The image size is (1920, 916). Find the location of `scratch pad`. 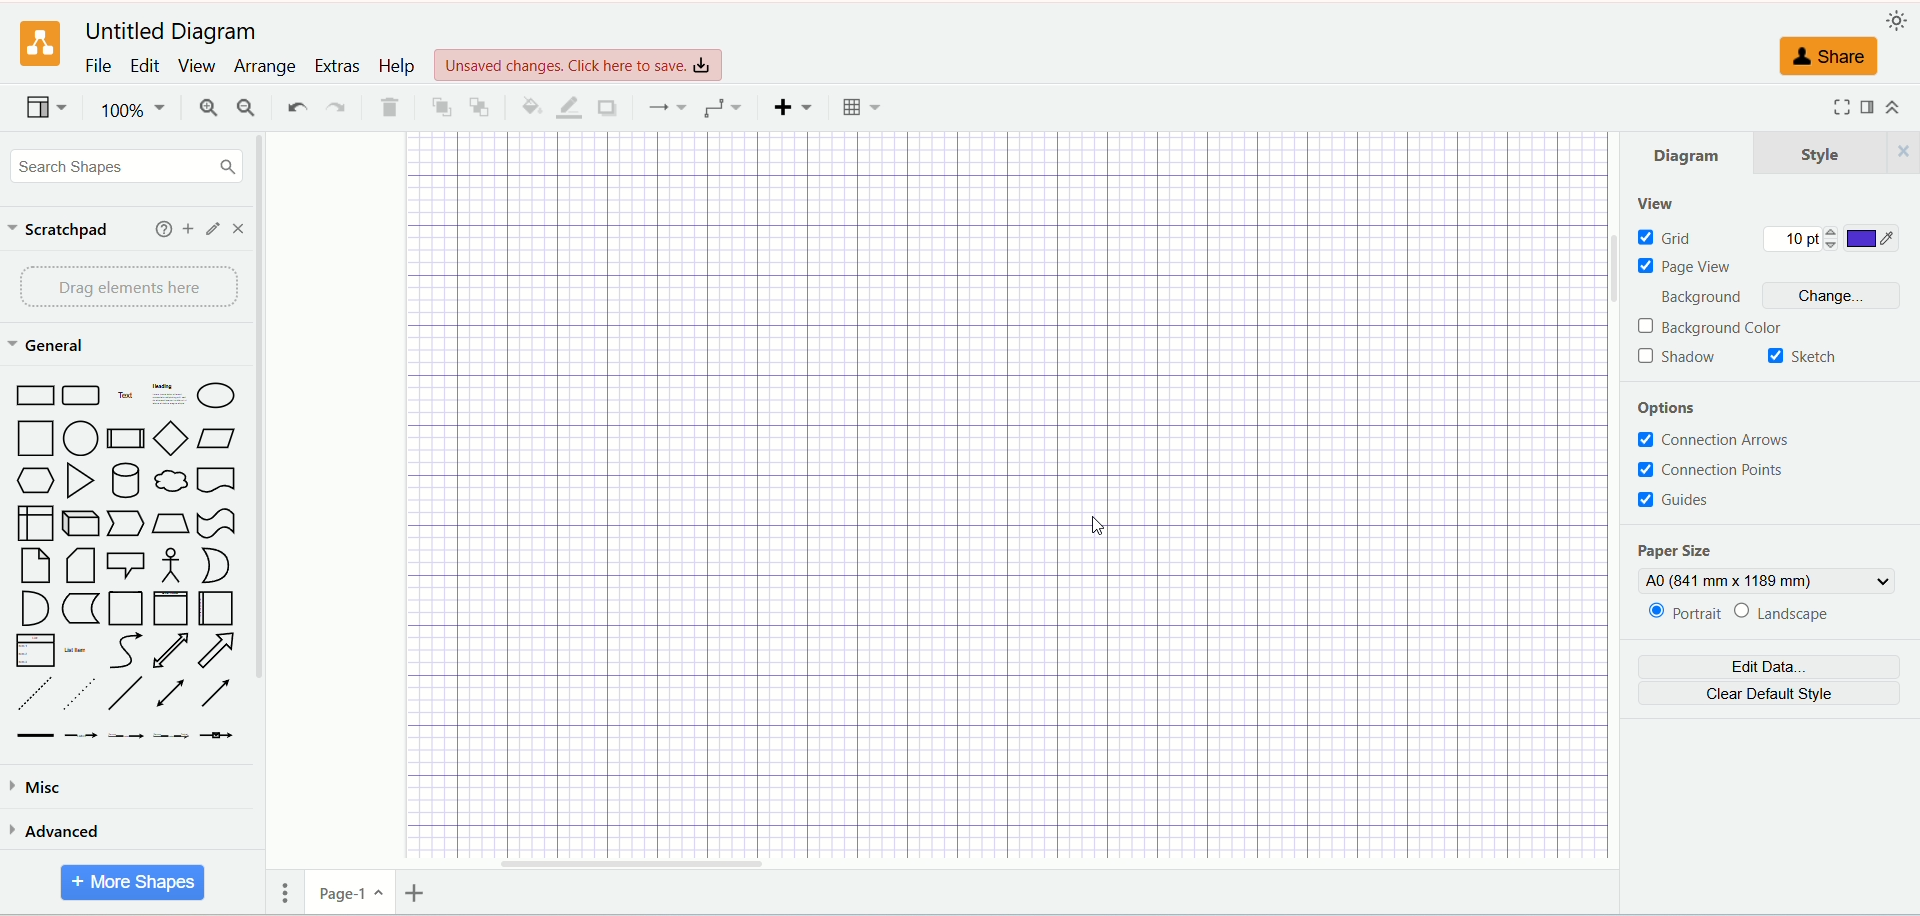

scratch pad is located at coordinates (60, 231).